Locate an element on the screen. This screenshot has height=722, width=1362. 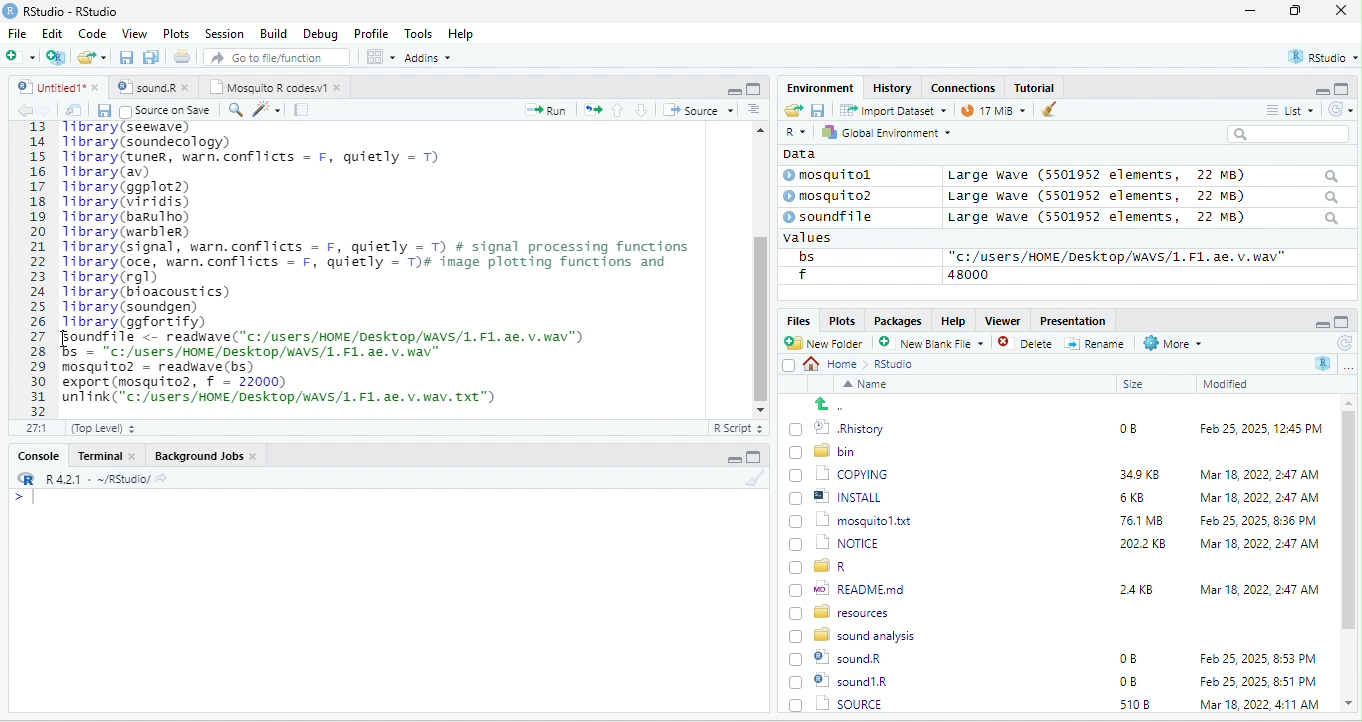
9 mb is located at coordinates (993, 112).